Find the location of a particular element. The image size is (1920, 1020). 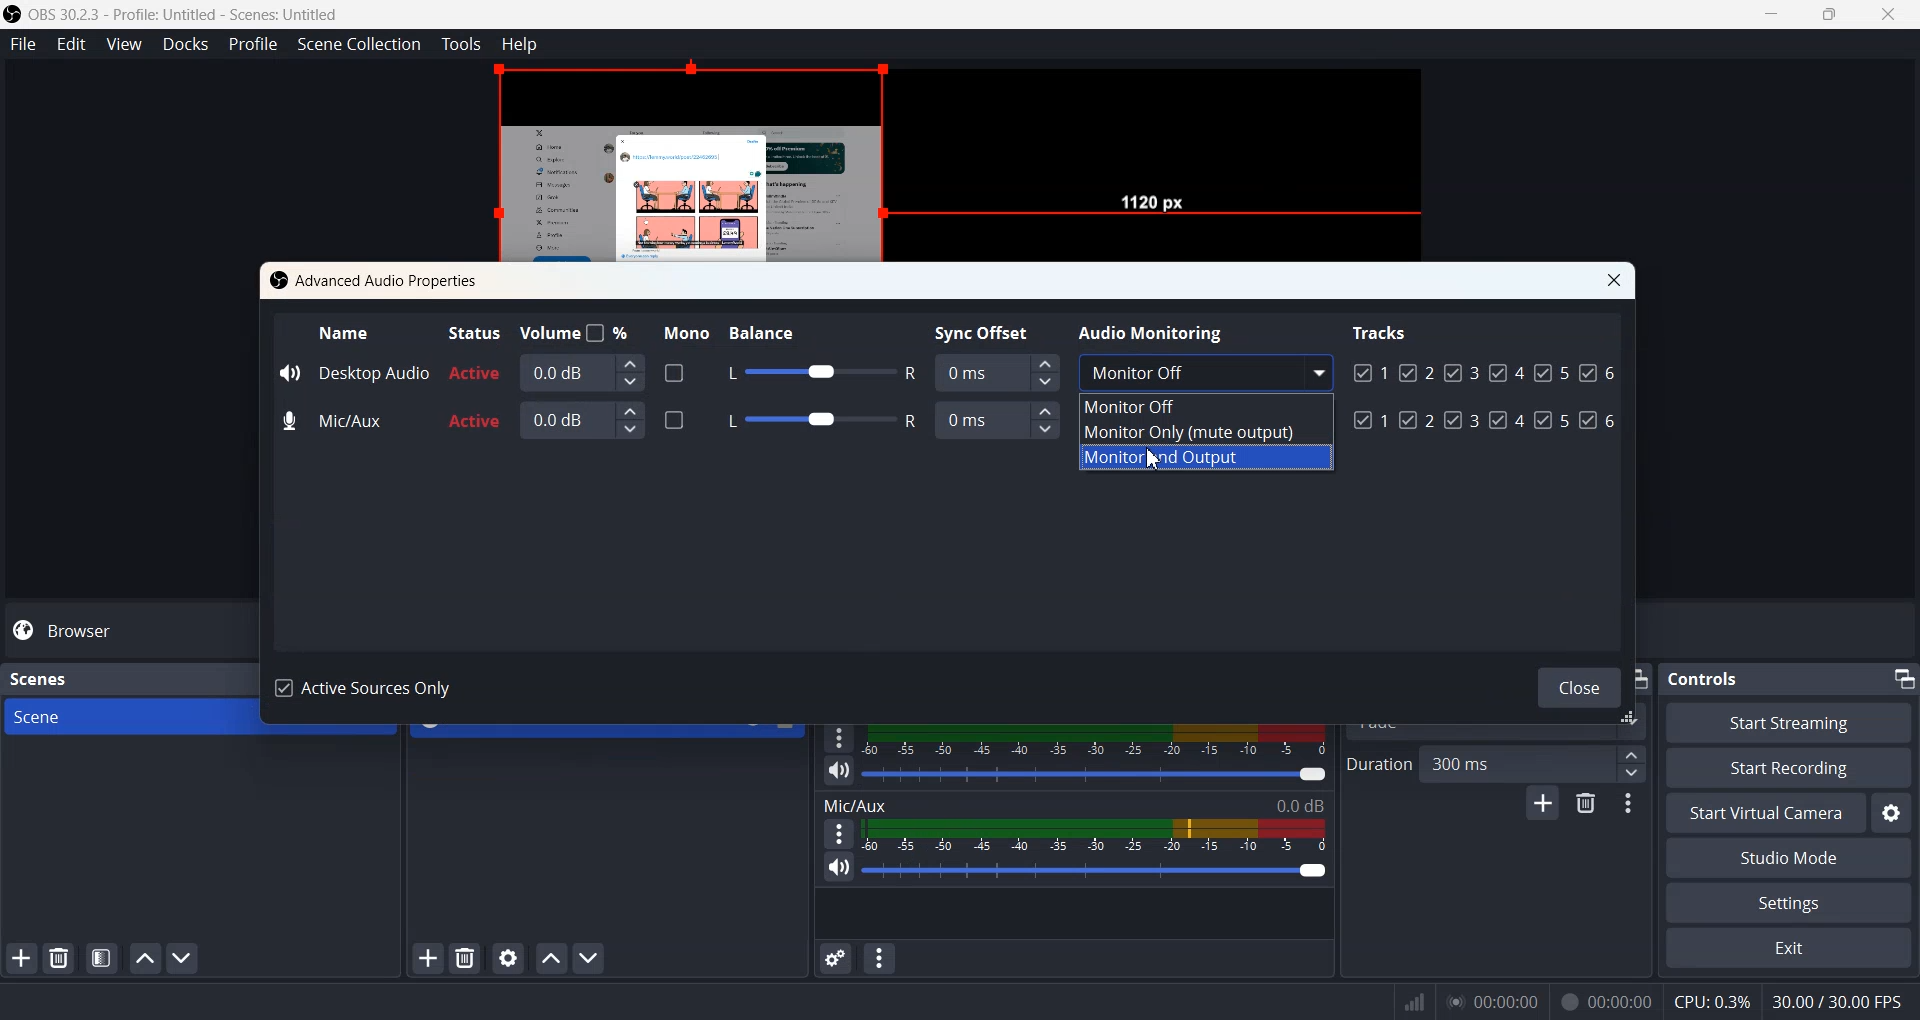

Help is located at coordinates (520, 43).